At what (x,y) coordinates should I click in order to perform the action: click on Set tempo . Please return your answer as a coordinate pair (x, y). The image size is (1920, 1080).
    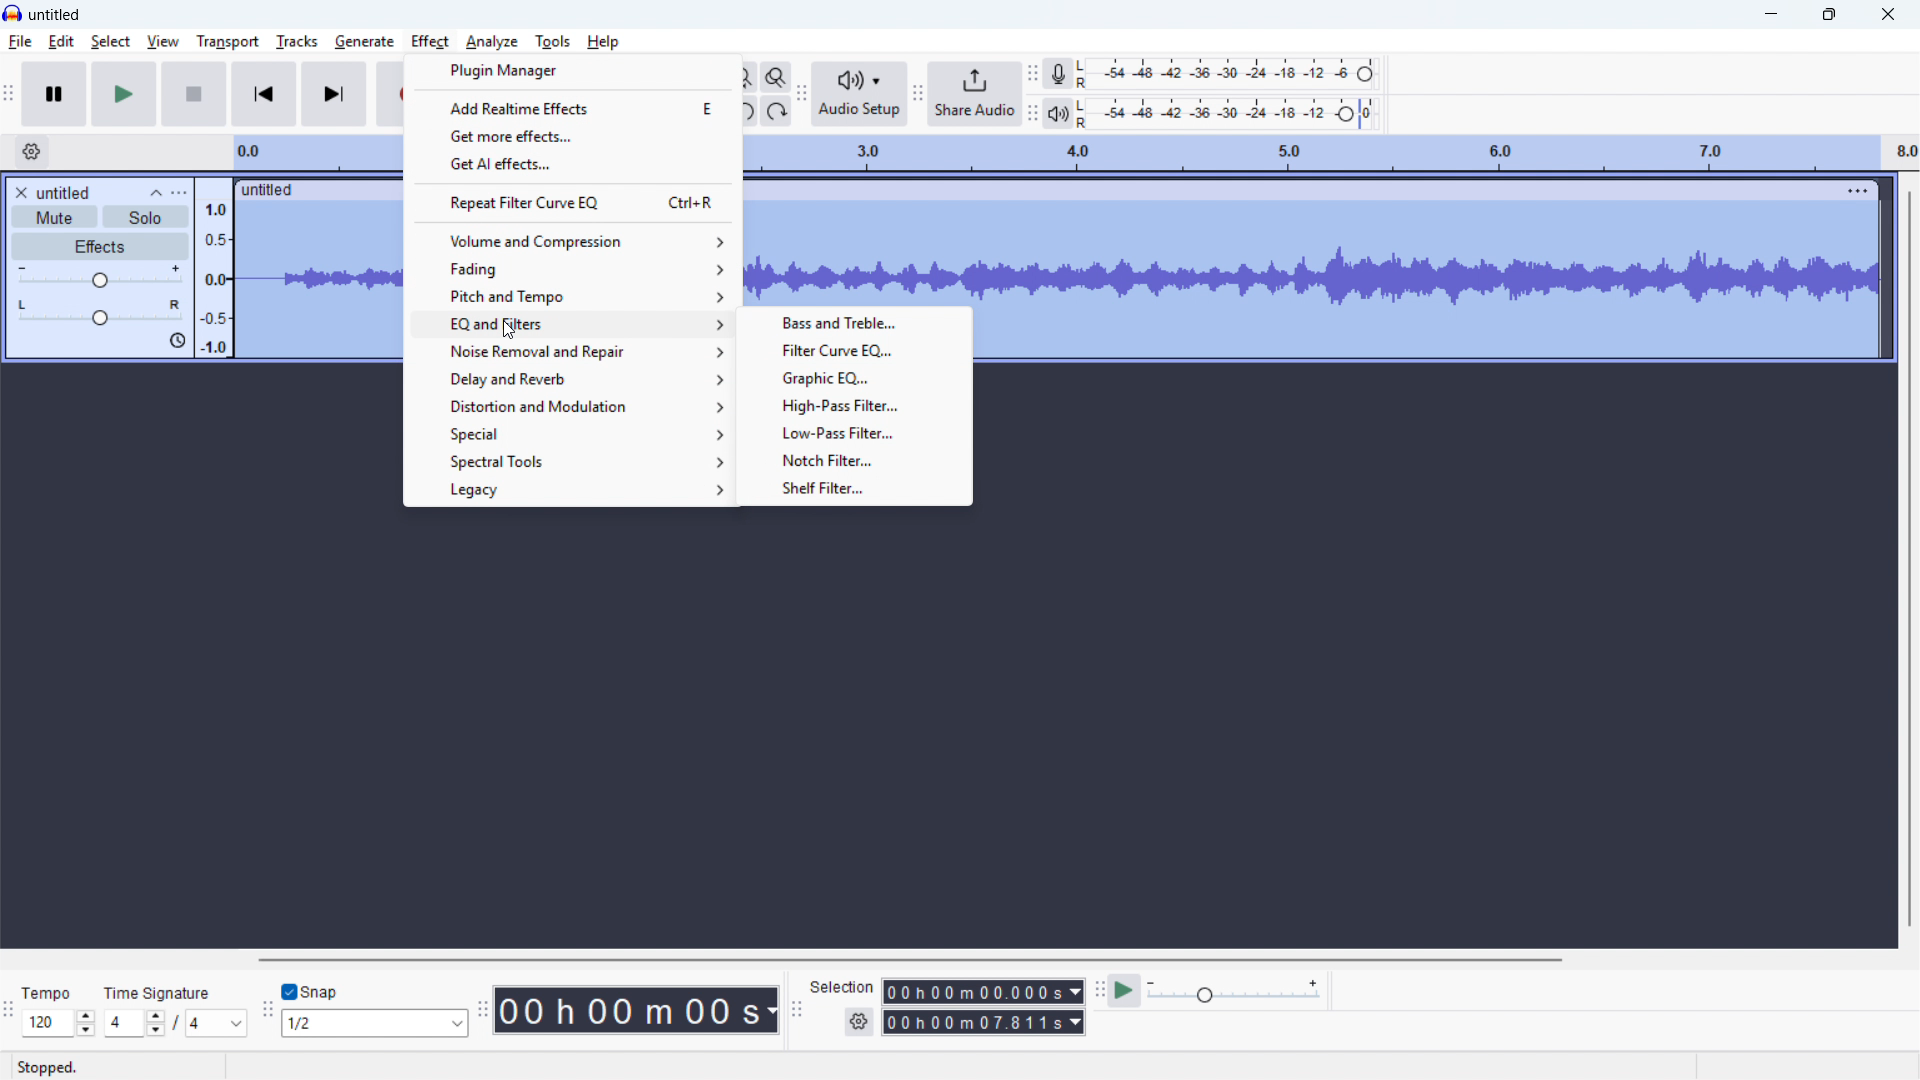
    Looking at the image, I should click on (57, 1024).